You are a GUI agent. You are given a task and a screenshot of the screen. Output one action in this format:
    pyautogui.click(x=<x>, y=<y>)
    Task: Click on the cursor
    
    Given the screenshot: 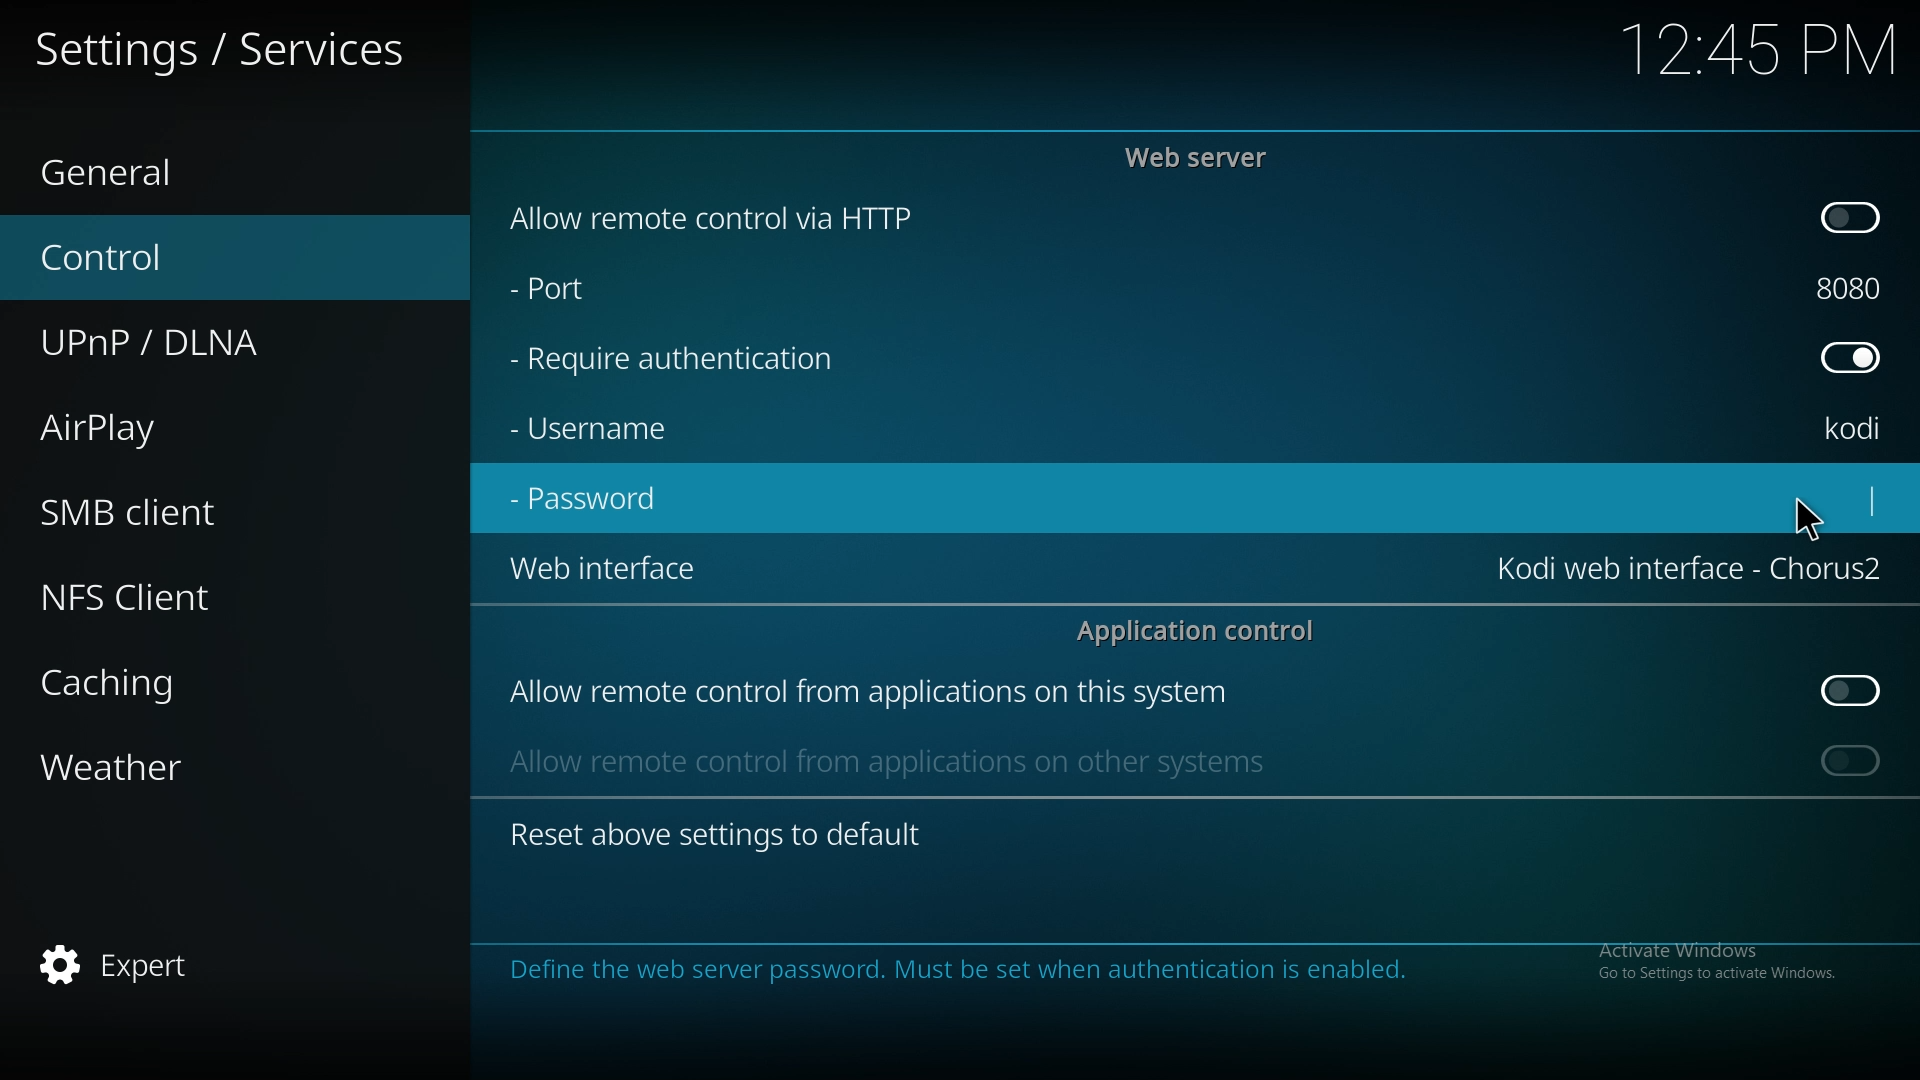 What is the action you would take?
    pyautogui.click(x=1809, y=518)
    